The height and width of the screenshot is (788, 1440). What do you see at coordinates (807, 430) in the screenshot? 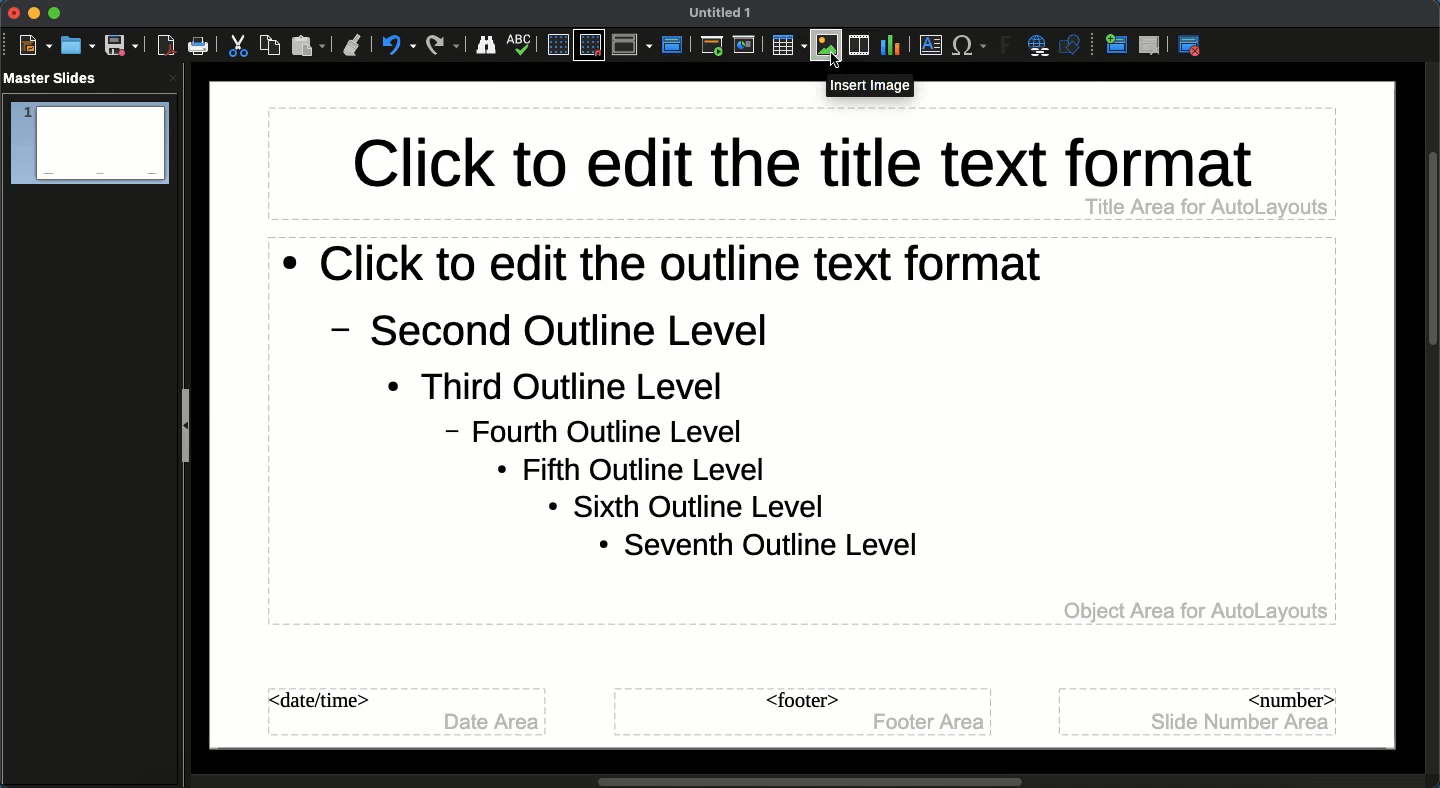
I see `Master slide body` at bounding box center [807, 430].